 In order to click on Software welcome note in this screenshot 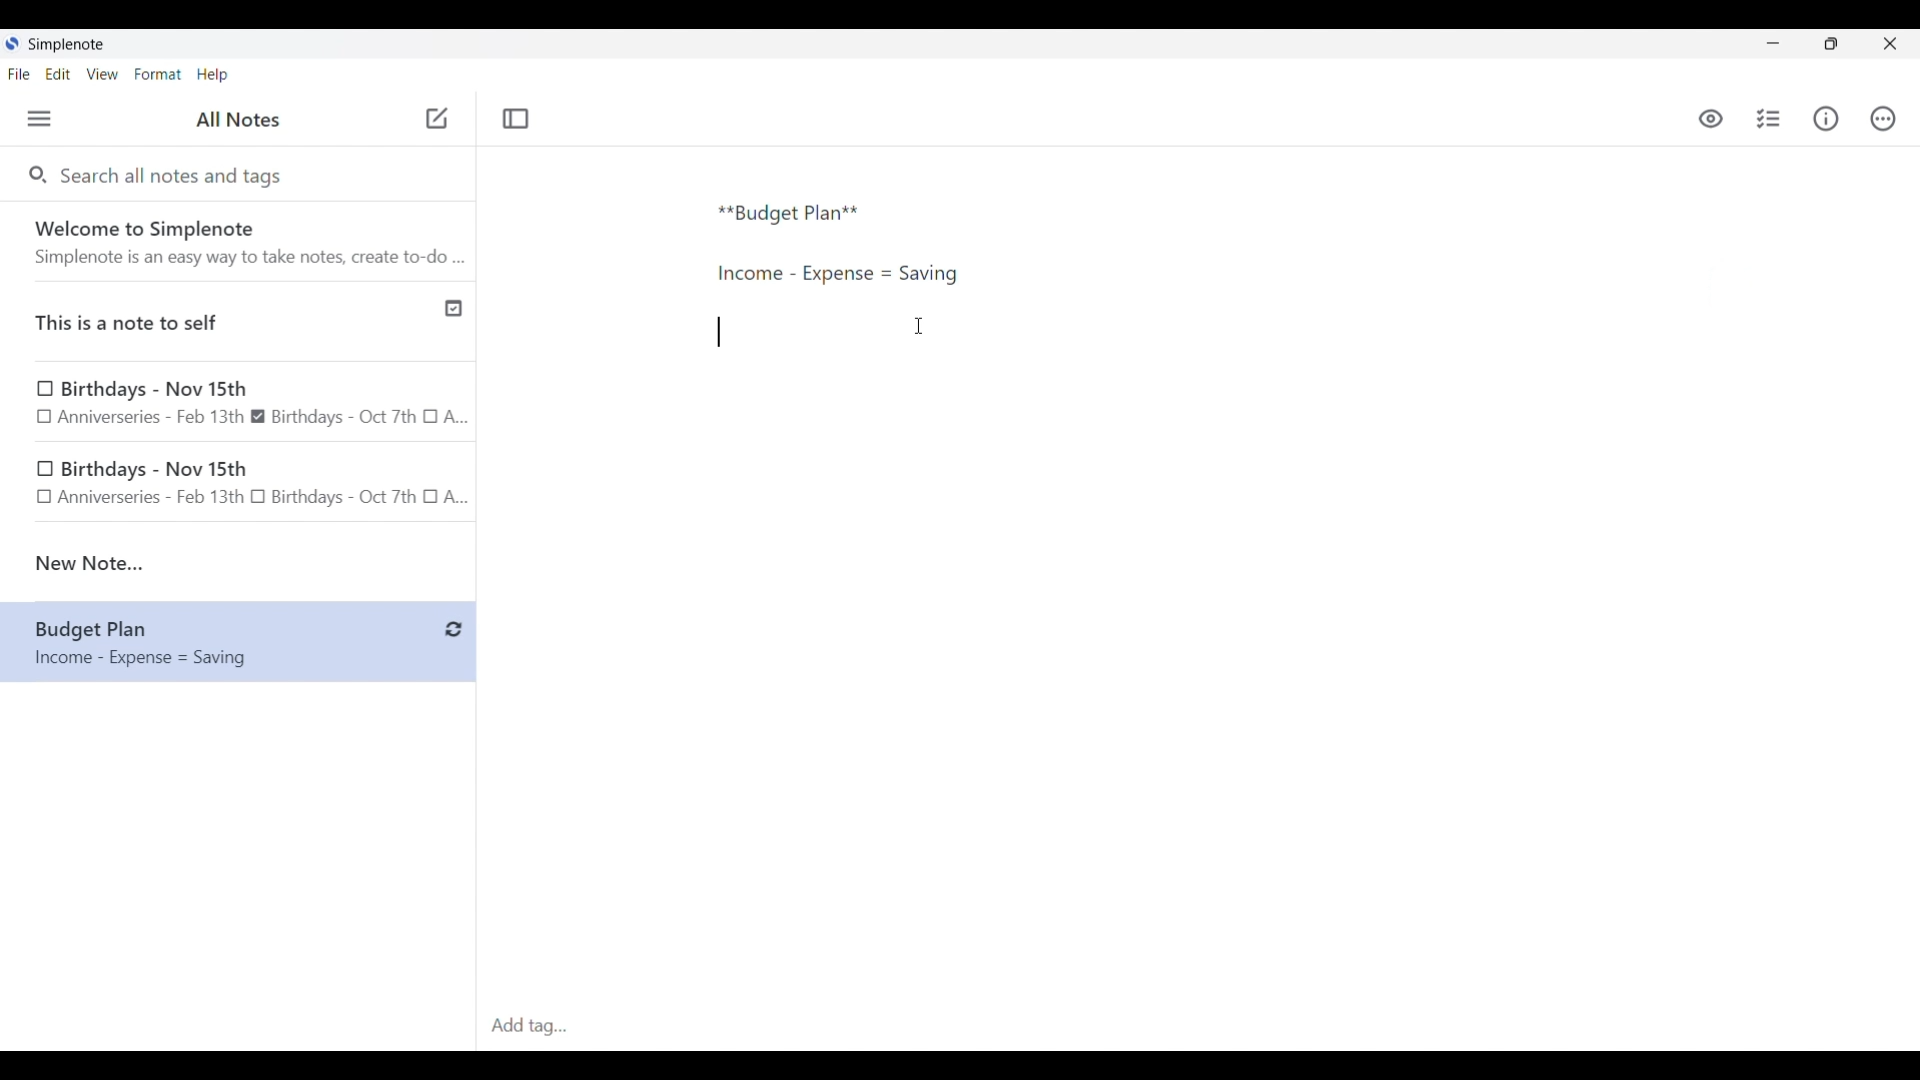, I will do `click(243, 241)`.